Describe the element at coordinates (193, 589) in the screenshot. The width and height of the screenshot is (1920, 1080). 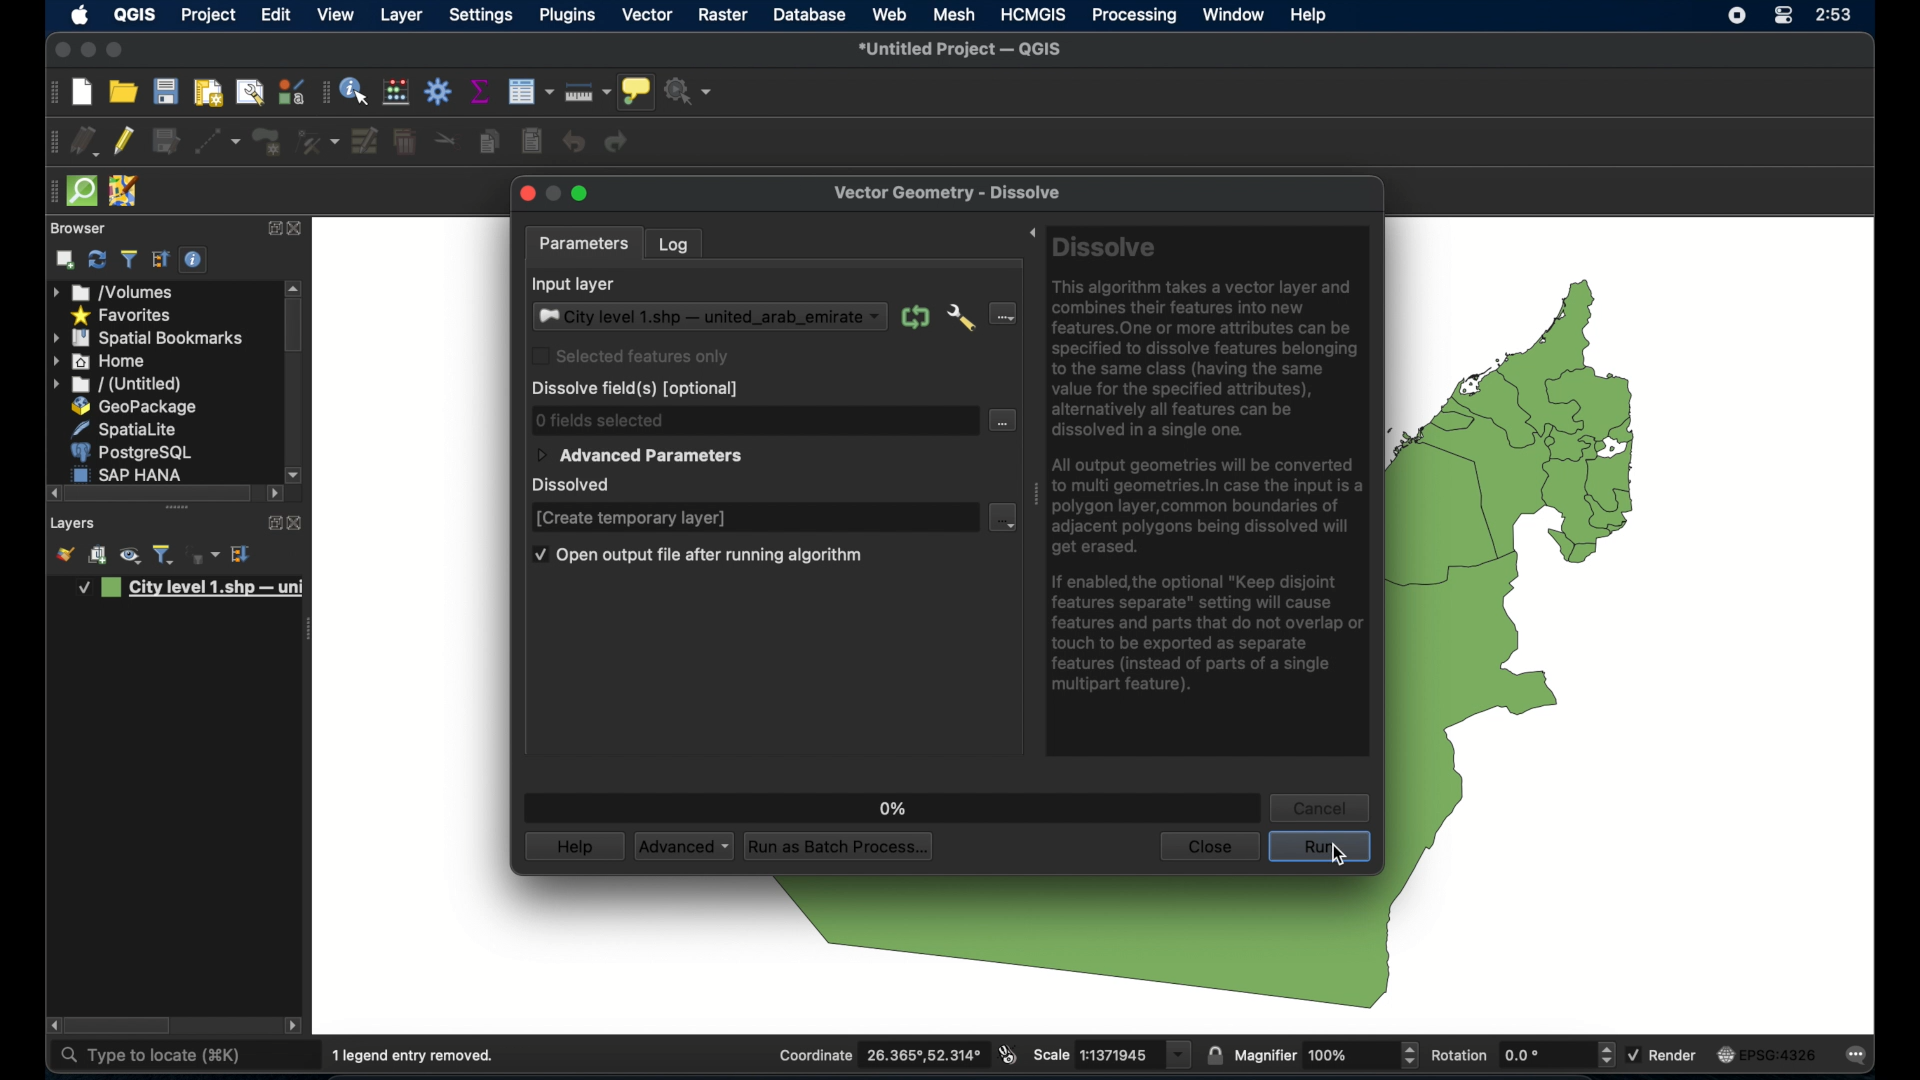
I see `layer 1` at that location.